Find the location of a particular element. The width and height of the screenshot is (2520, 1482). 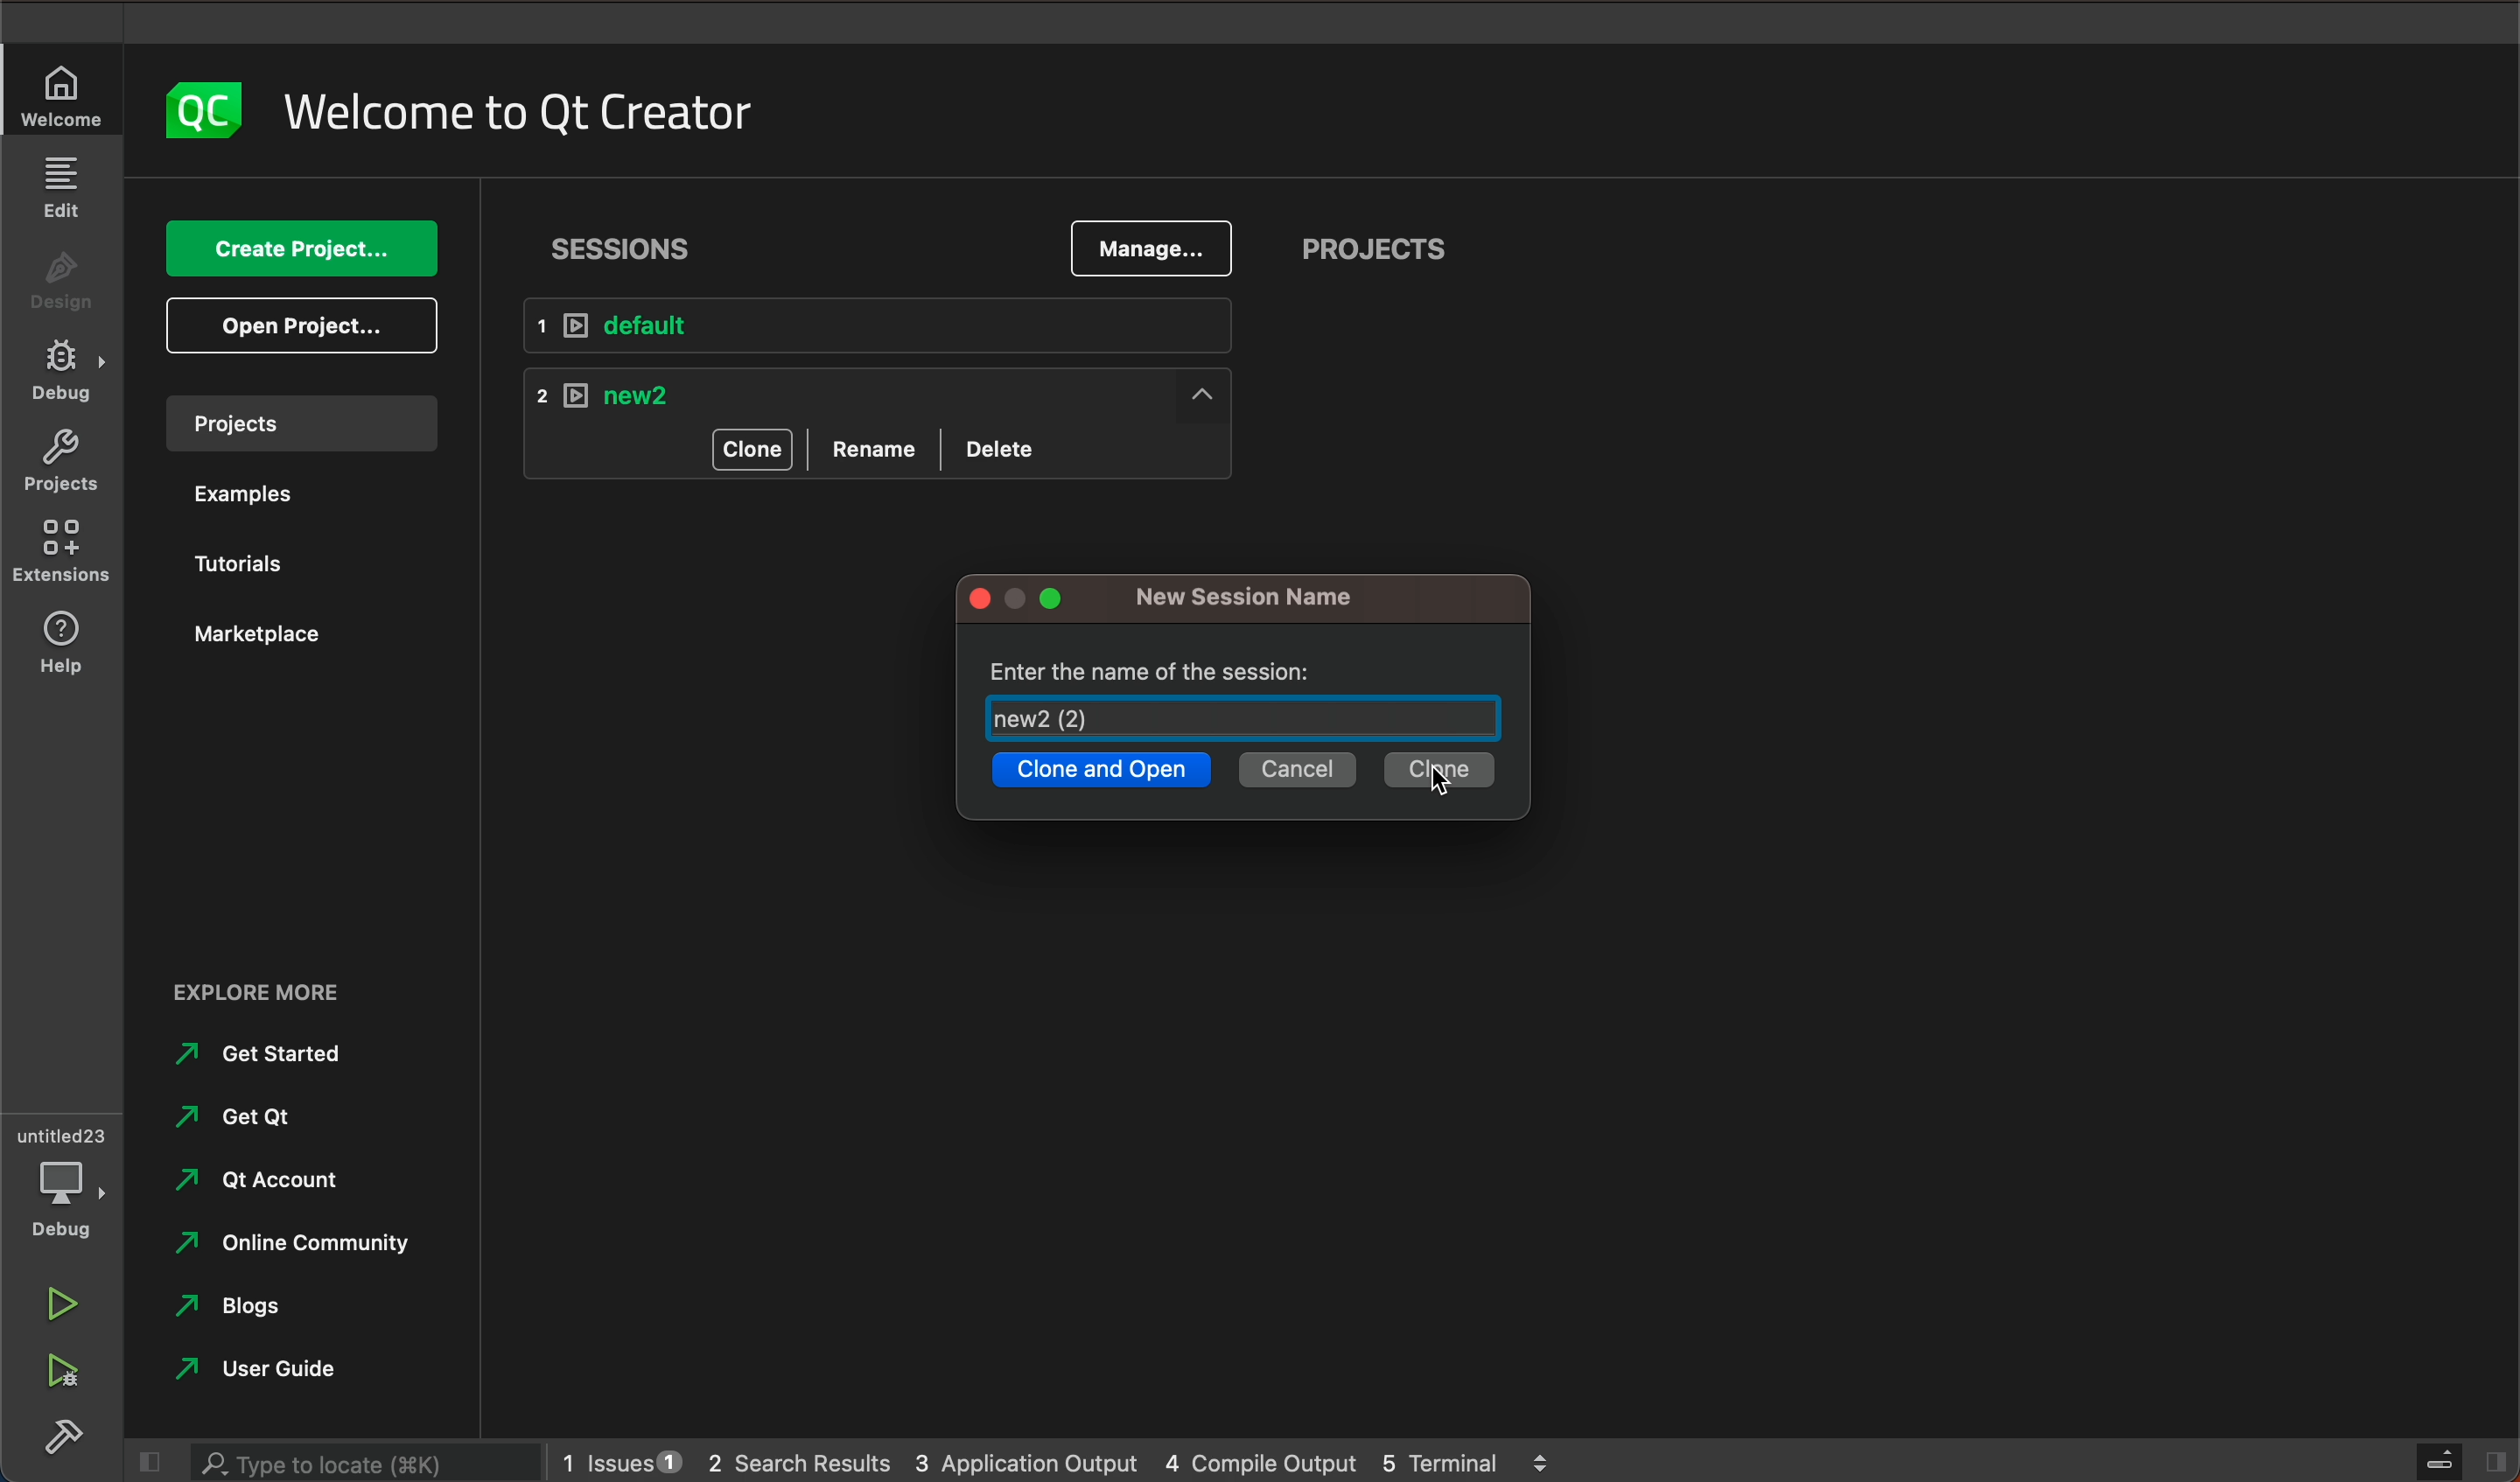

extensions is located at coordinates (60, 555).